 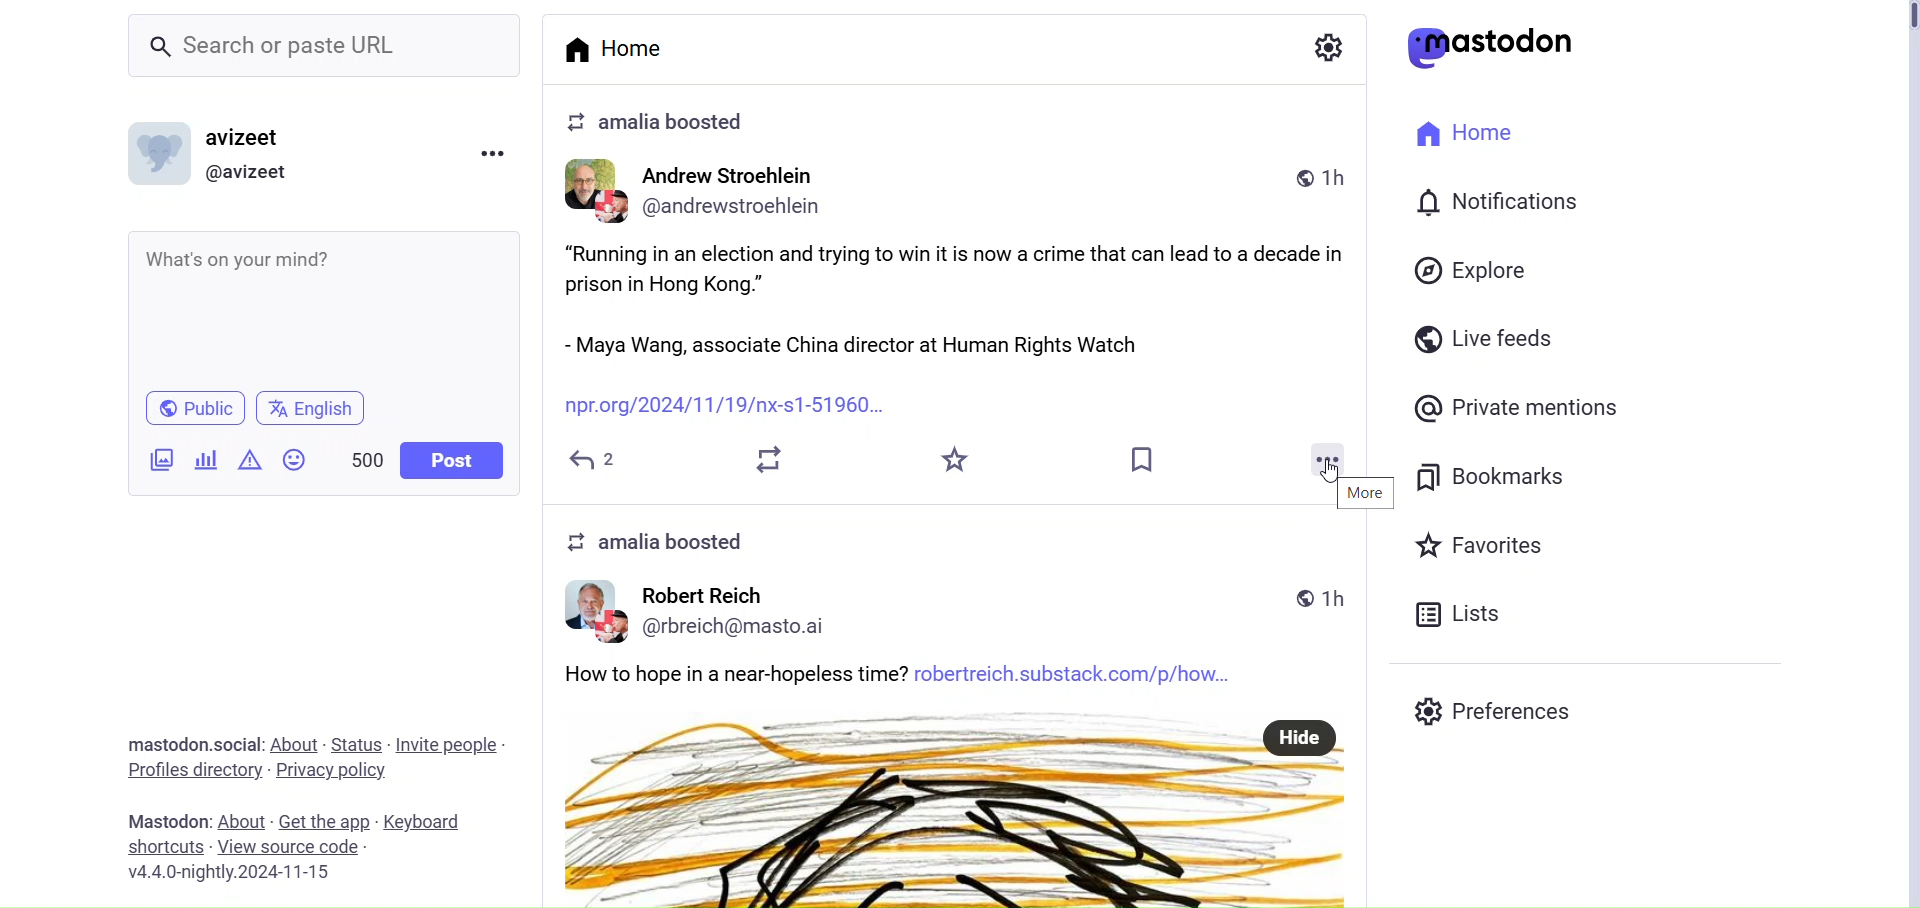 I want to click on Settings, so click(x=1327, y=44).